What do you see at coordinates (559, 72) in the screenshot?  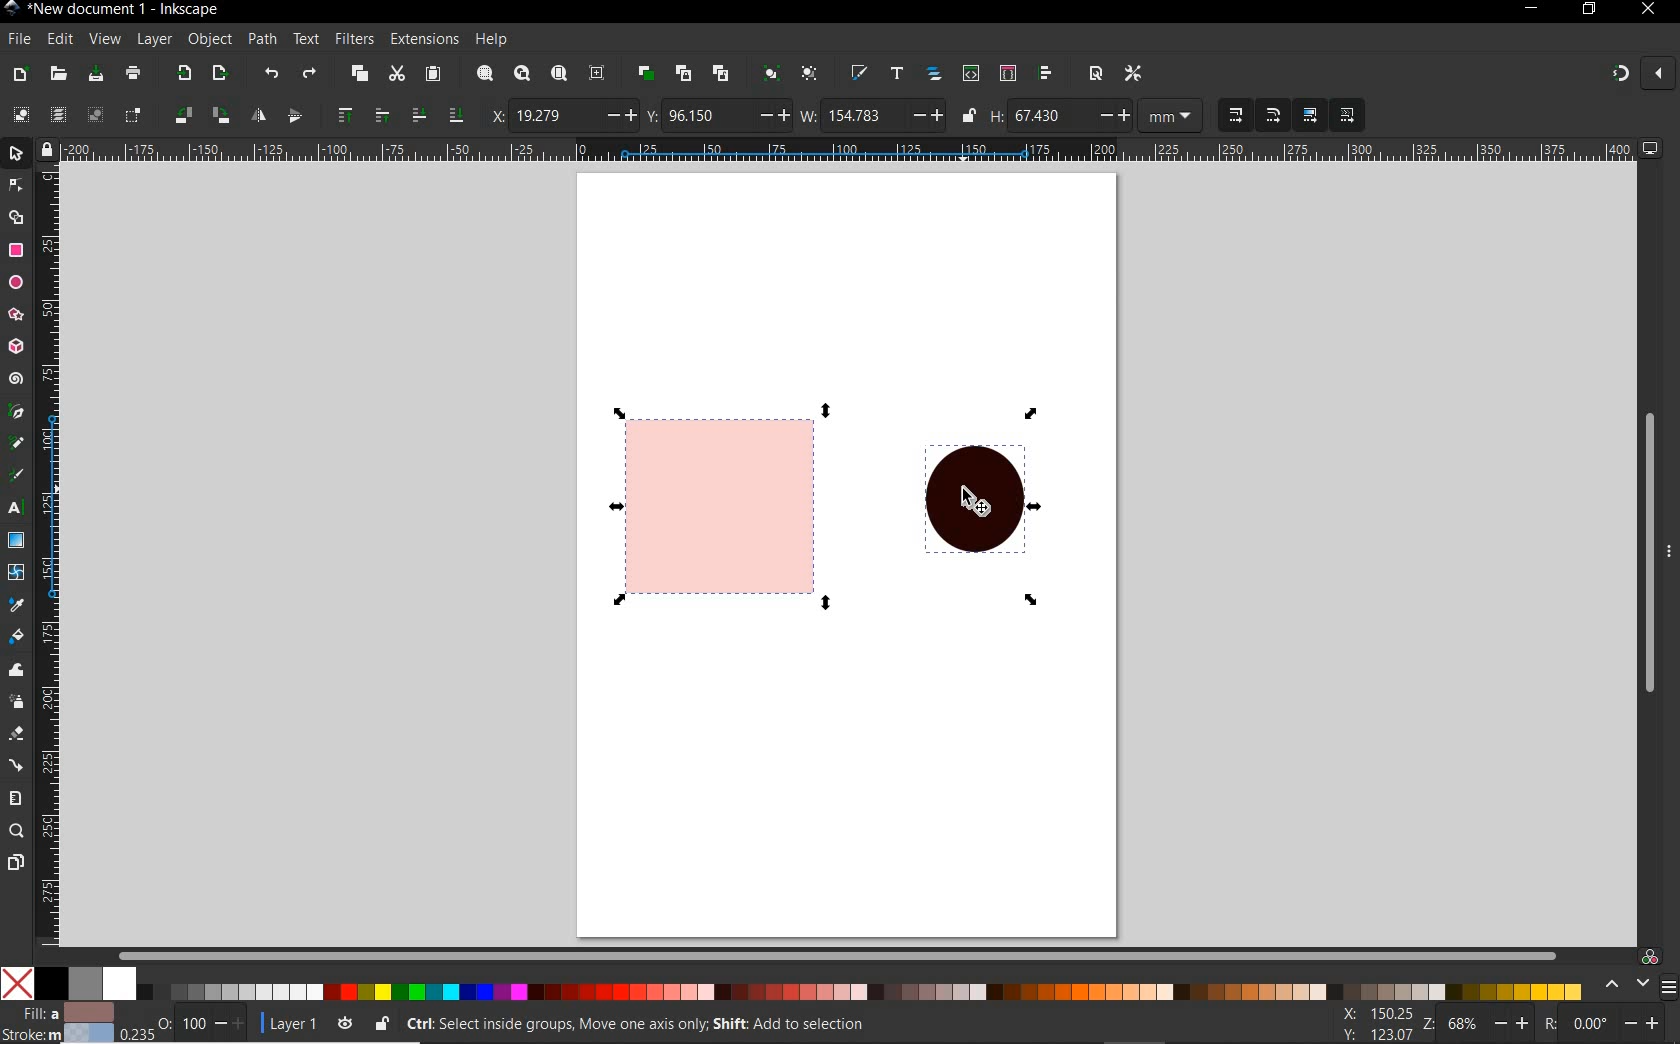 I see `zoom page` at bounding box center [559, 72].